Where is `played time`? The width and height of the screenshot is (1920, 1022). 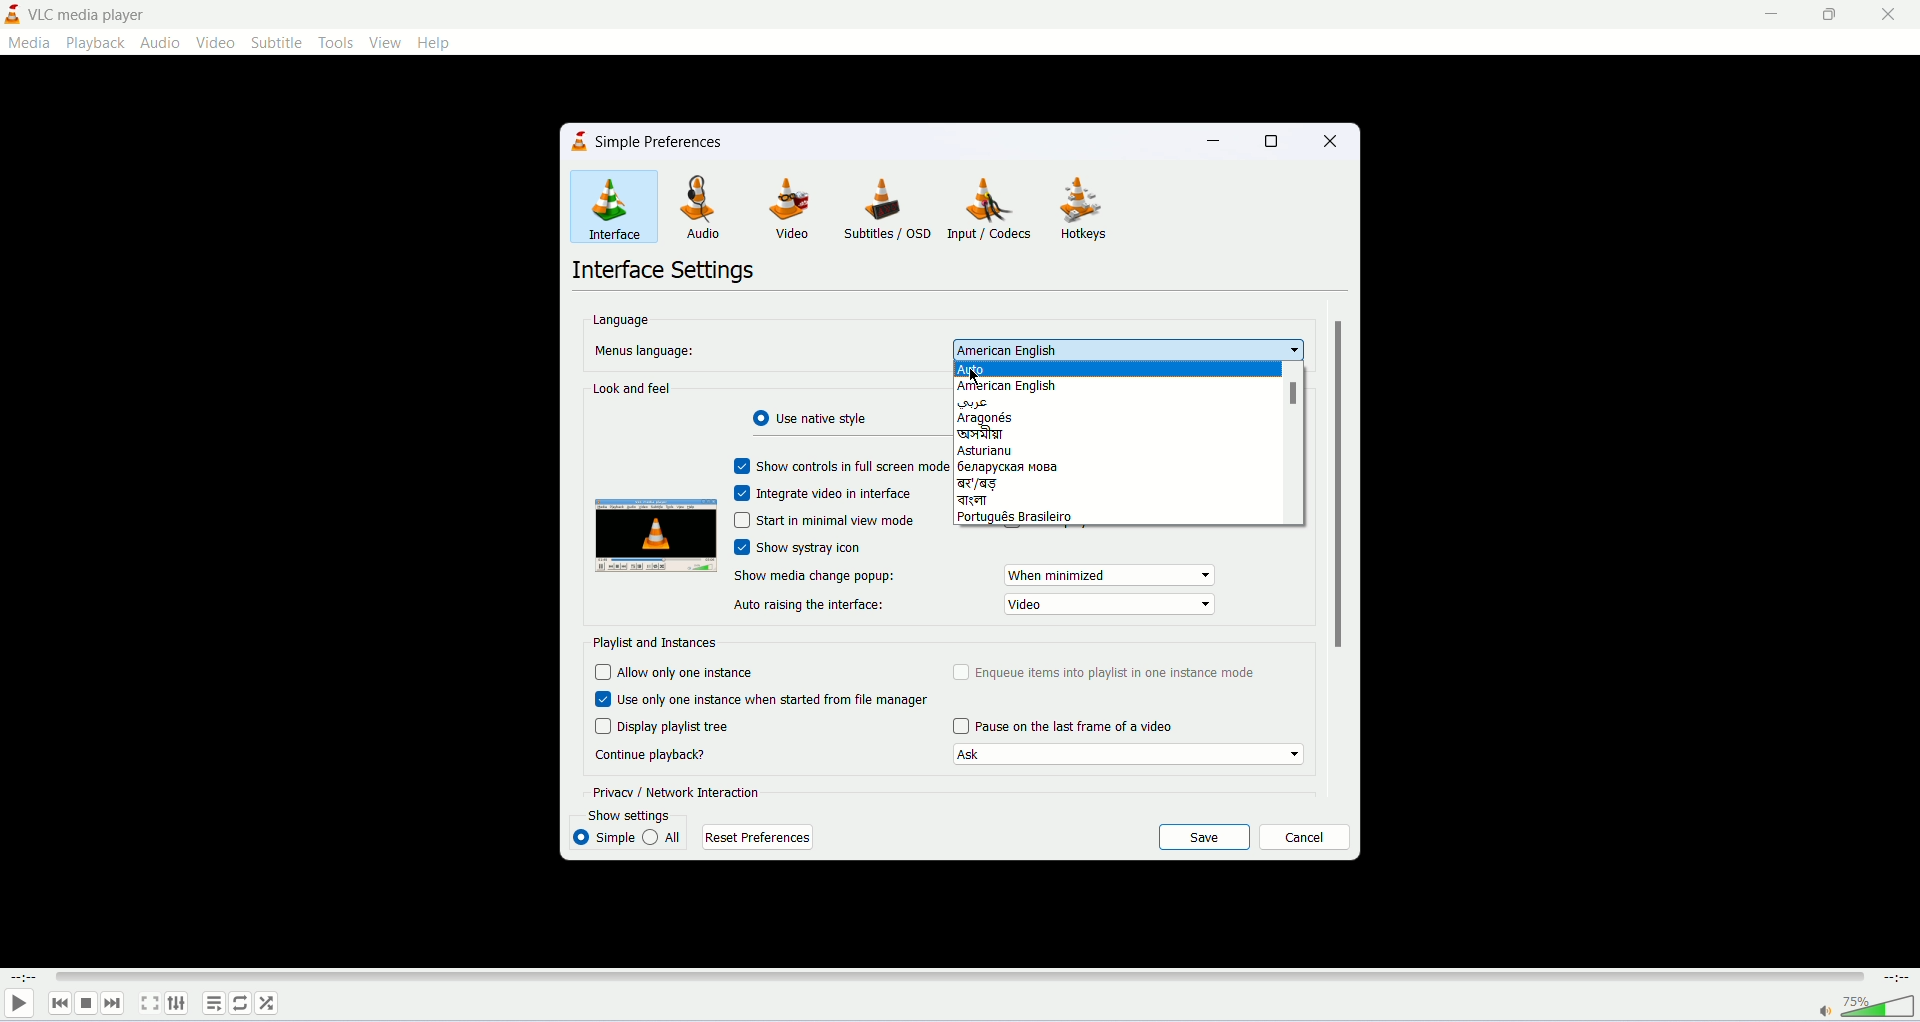 played time is located at coordinates (25, 978).